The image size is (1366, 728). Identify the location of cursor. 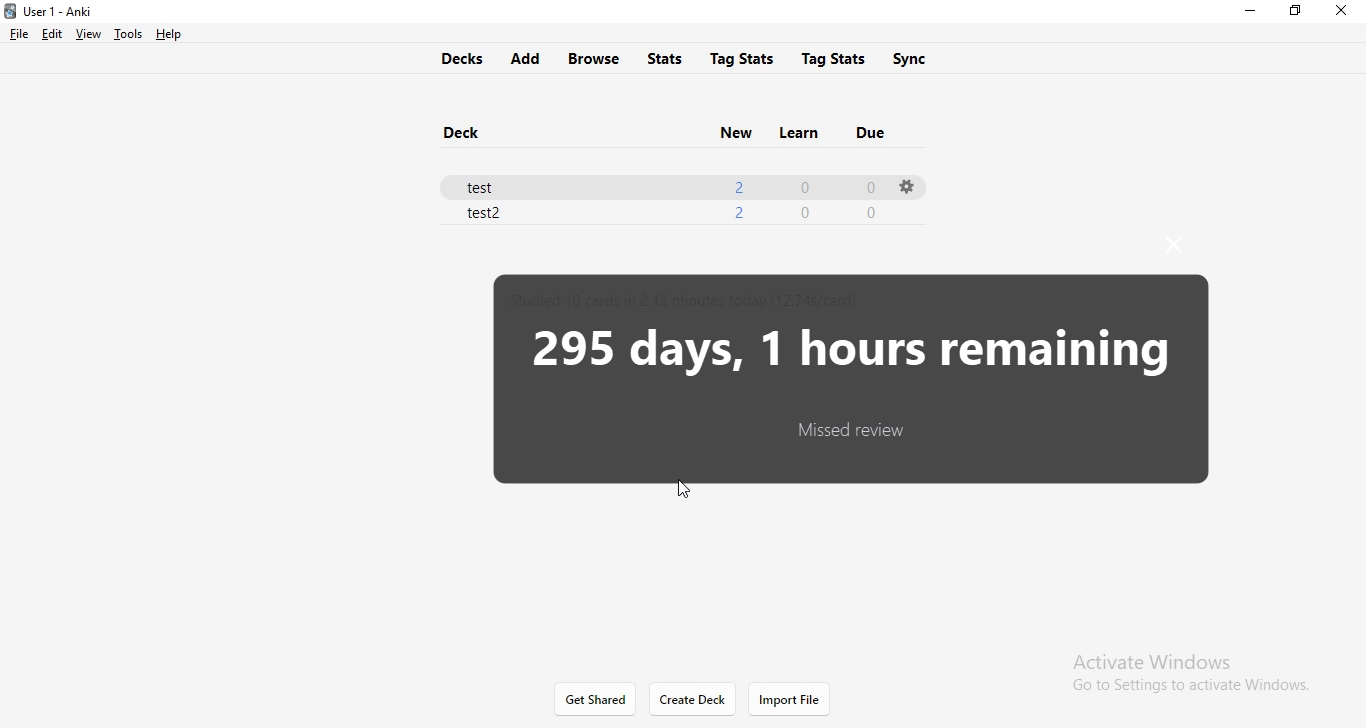
(686, 490).